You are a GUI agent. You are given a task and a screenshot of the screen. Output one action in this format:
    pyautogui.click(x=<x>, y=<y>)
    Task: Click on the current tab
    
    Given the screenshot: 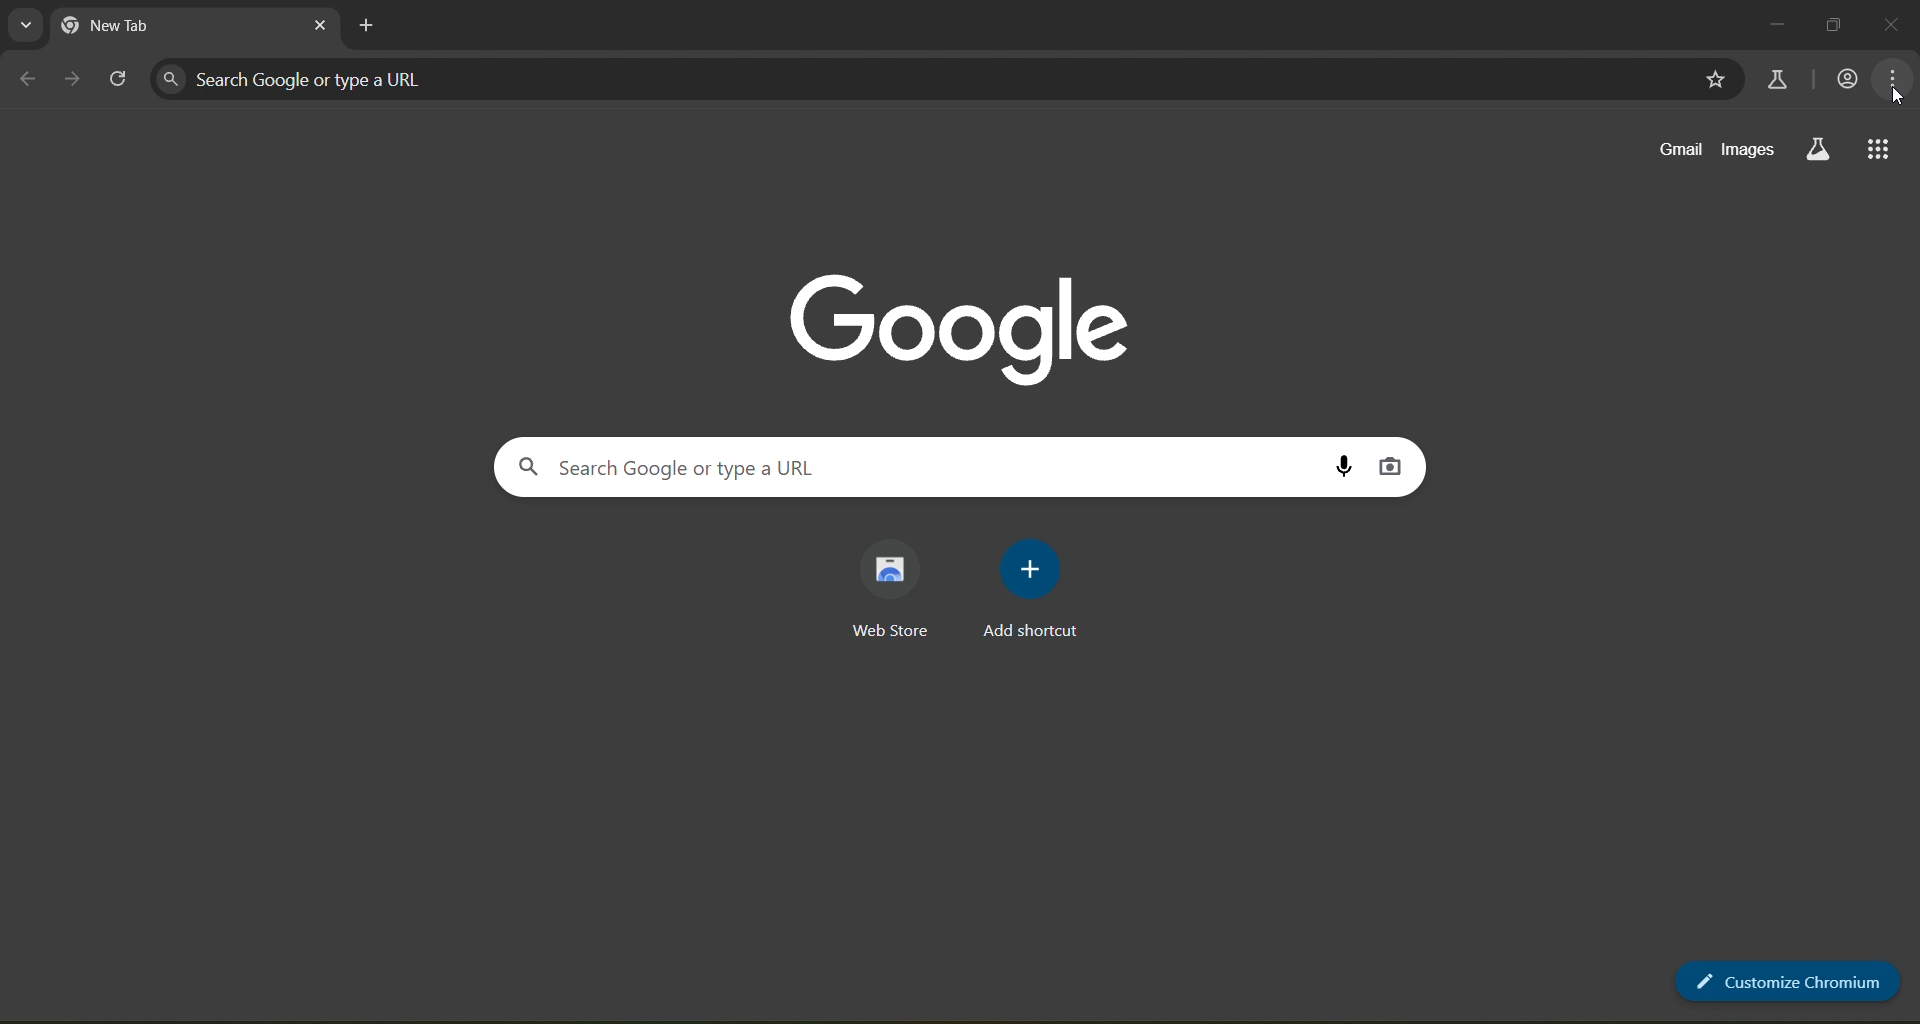 What is the action you would take?
    pyautogui.click(x=148, y=27)
    